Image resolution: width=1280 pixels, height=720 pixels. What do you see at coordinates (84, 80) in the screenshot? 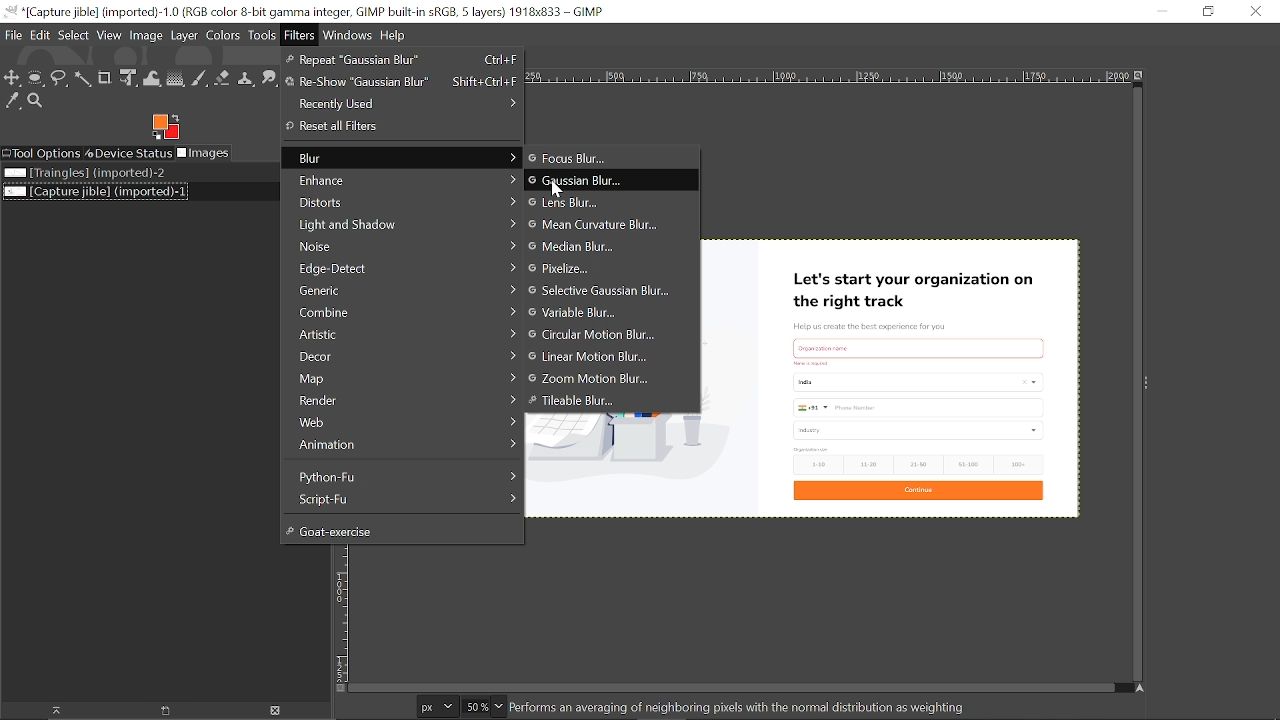
I see `Free select tool` at bounding box center [84, 80].